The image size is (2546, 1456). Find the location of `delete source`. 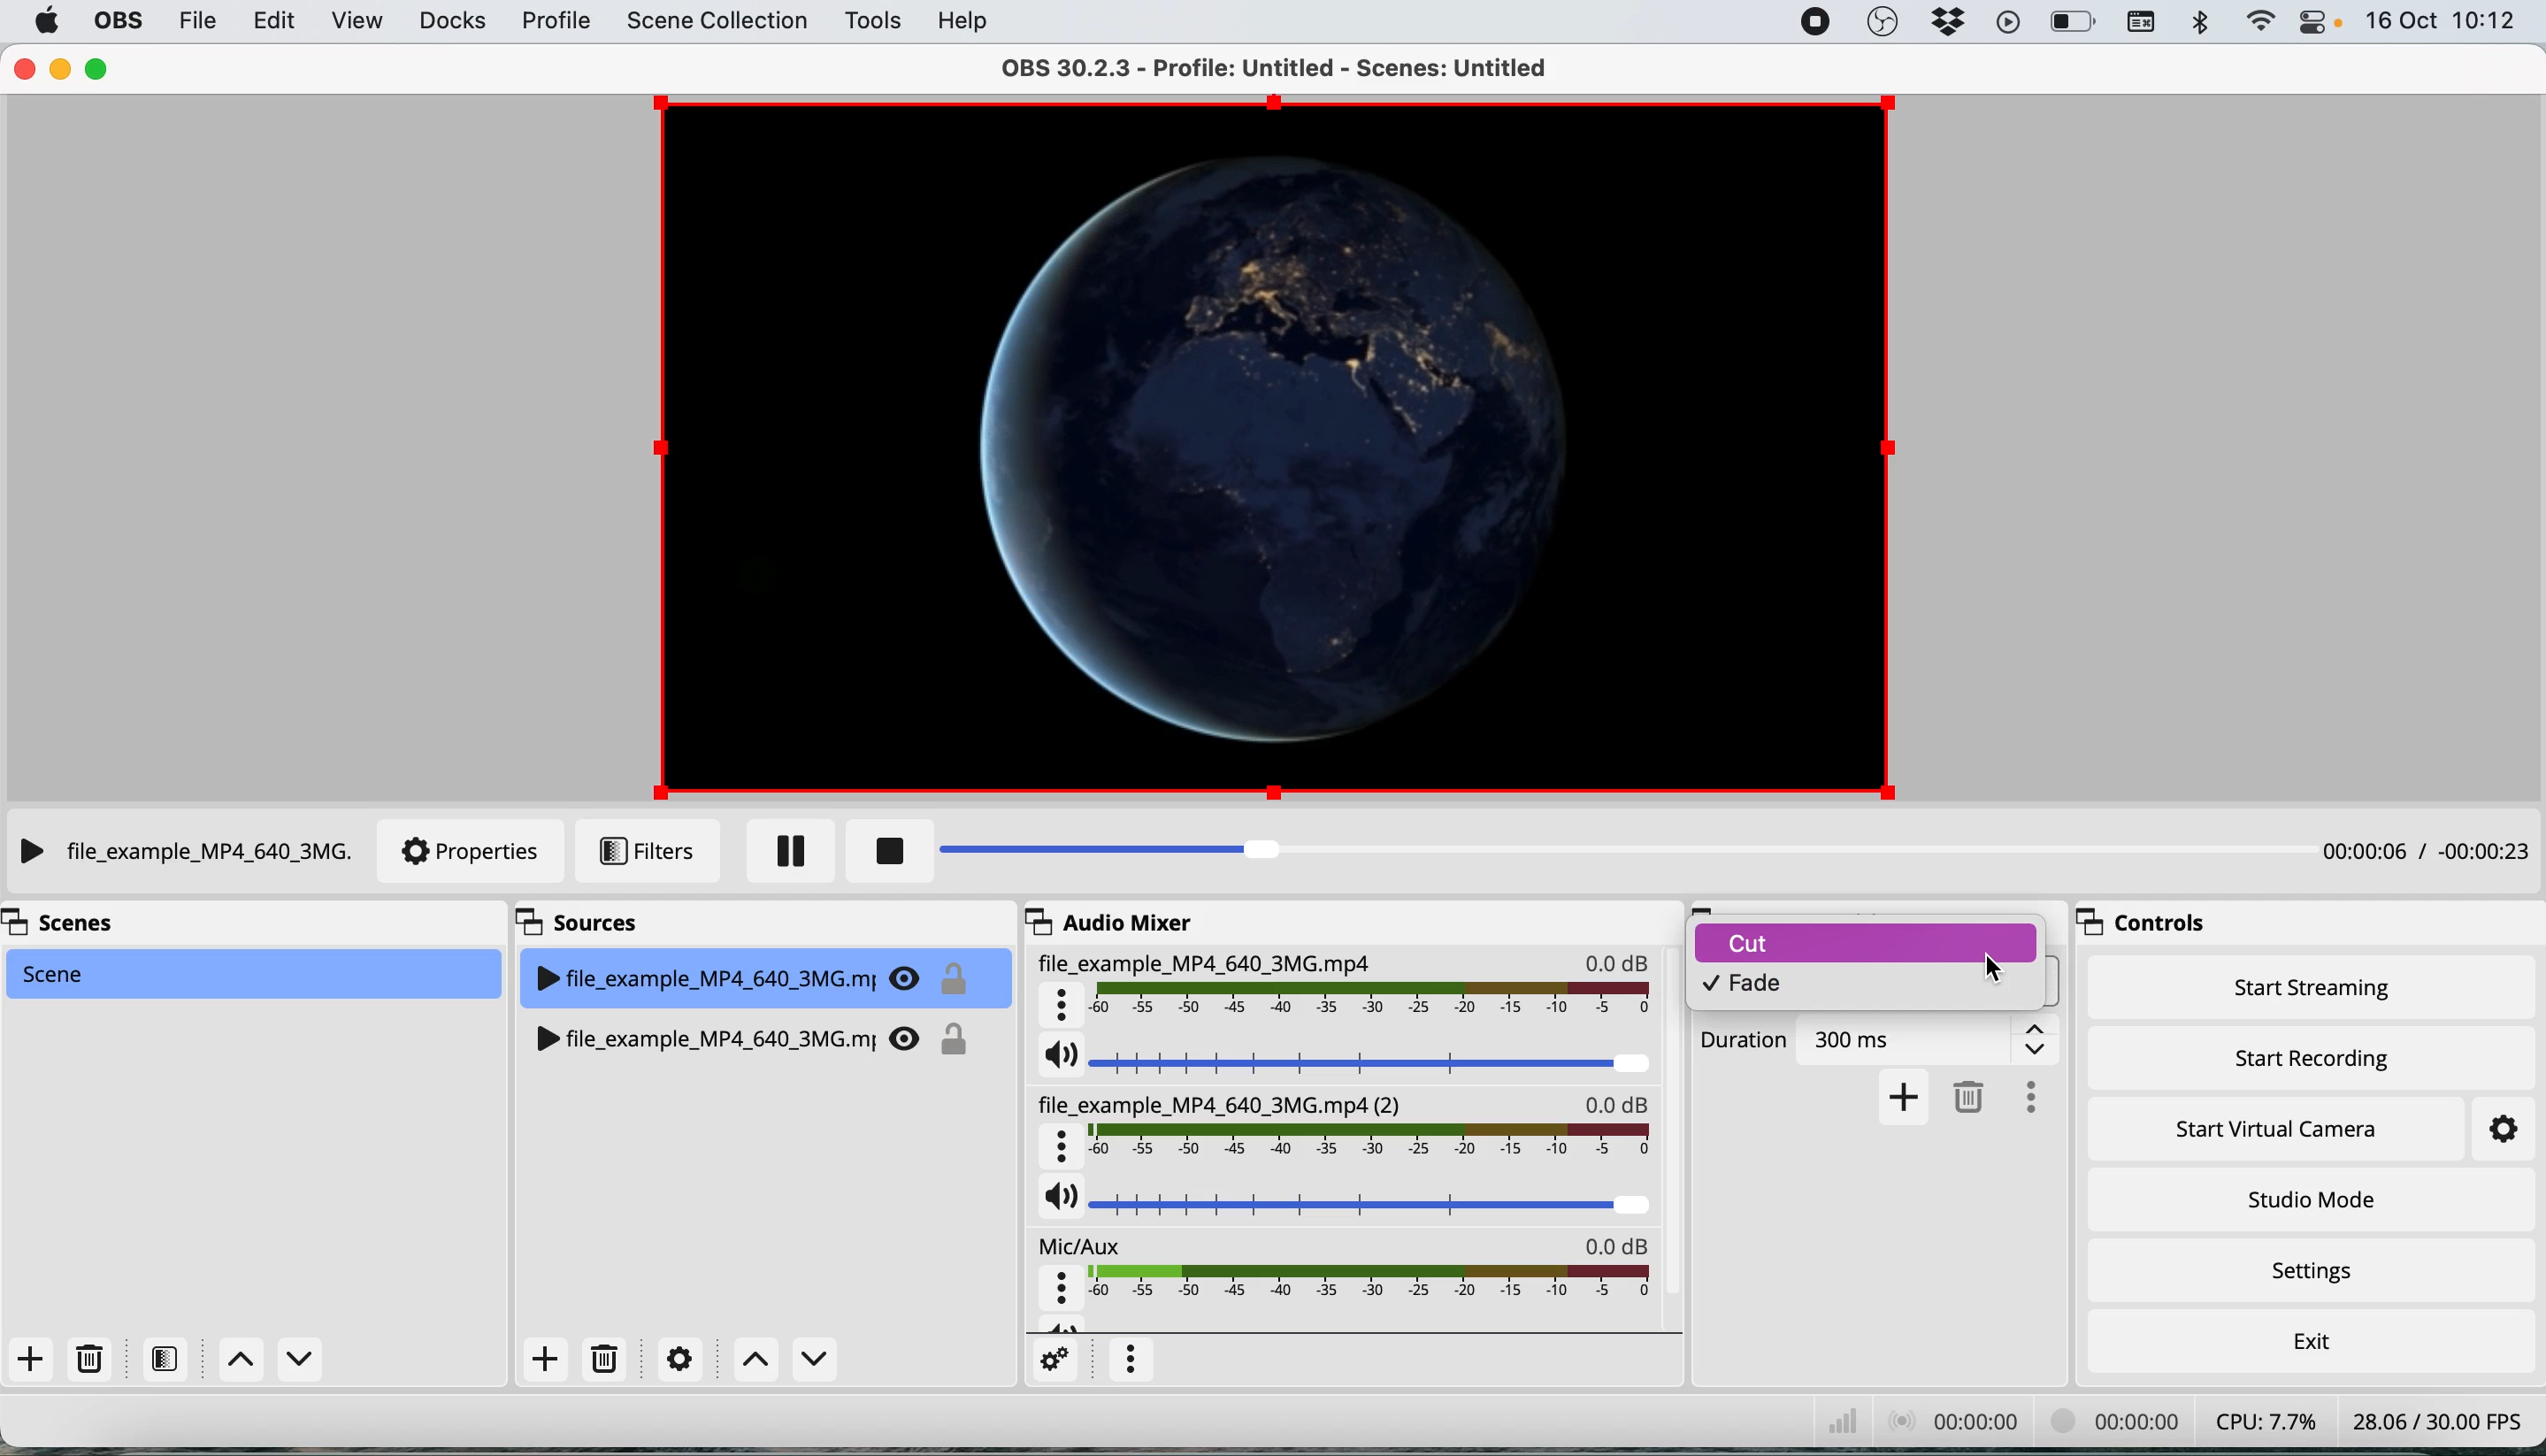

delete source is located at coordinates (604, 1359).